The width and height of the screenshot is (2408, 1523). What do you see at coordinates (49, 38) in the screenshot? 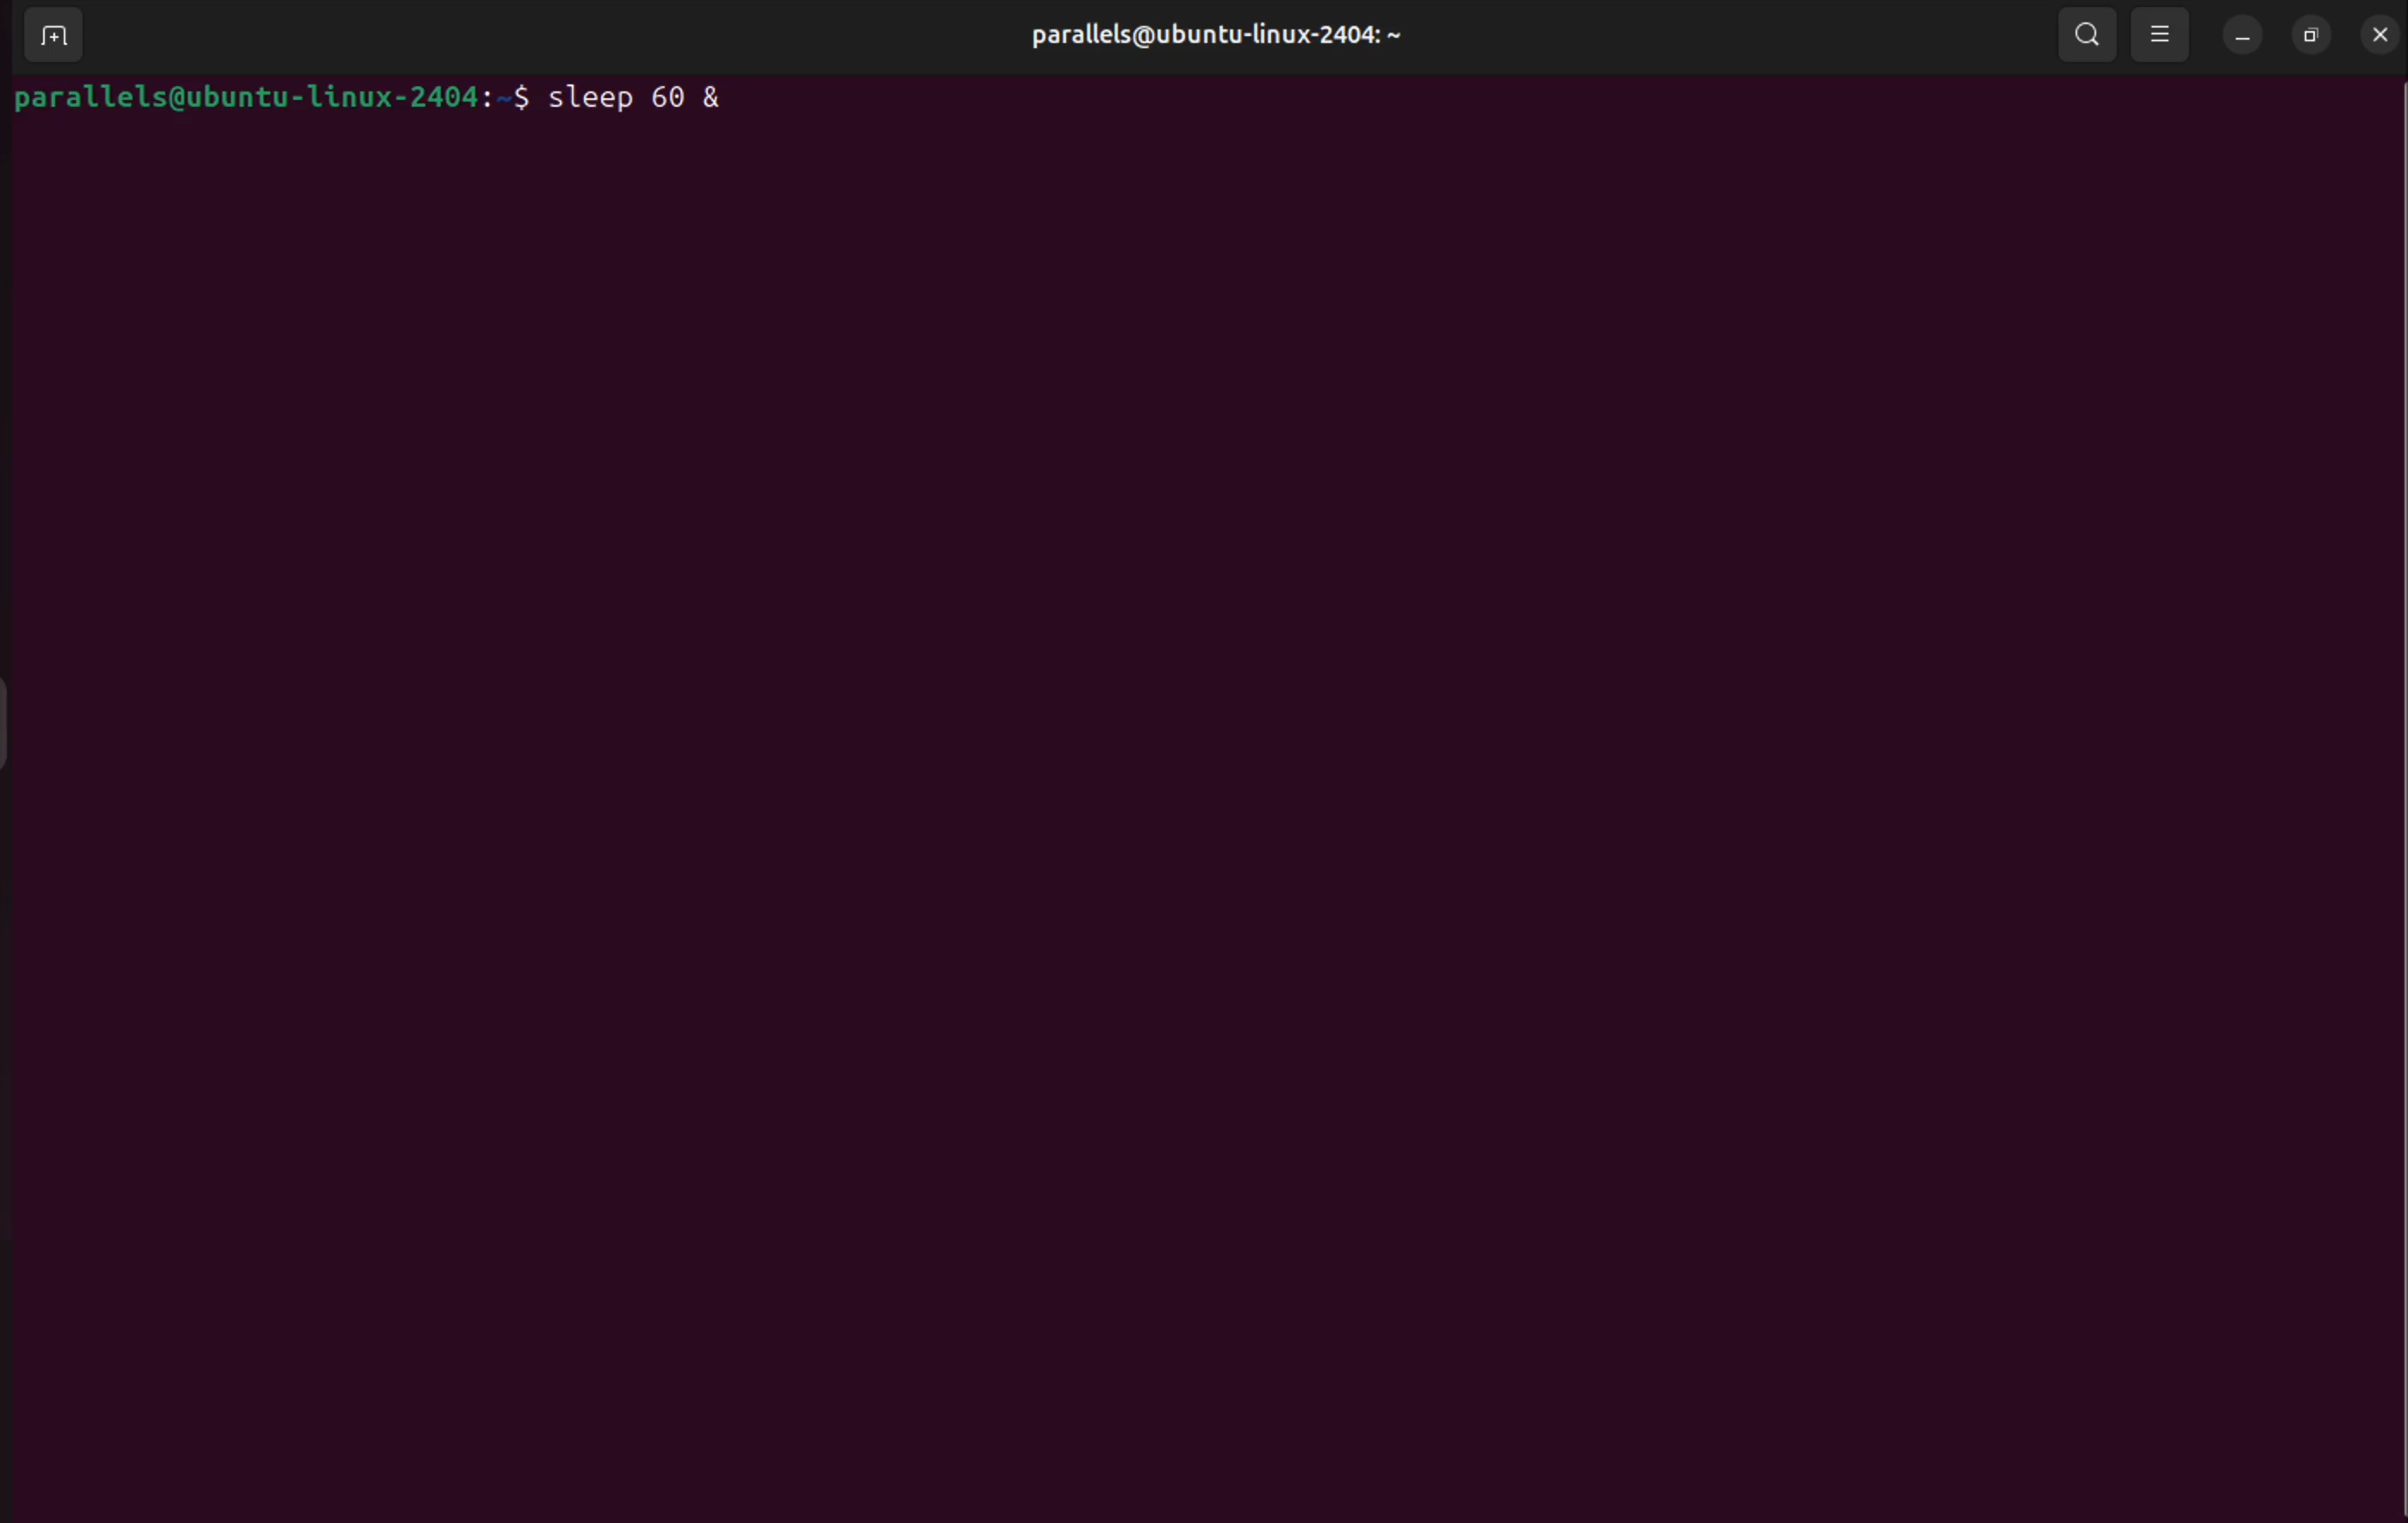
I see `add terminal` at bounding box center [49, 38].